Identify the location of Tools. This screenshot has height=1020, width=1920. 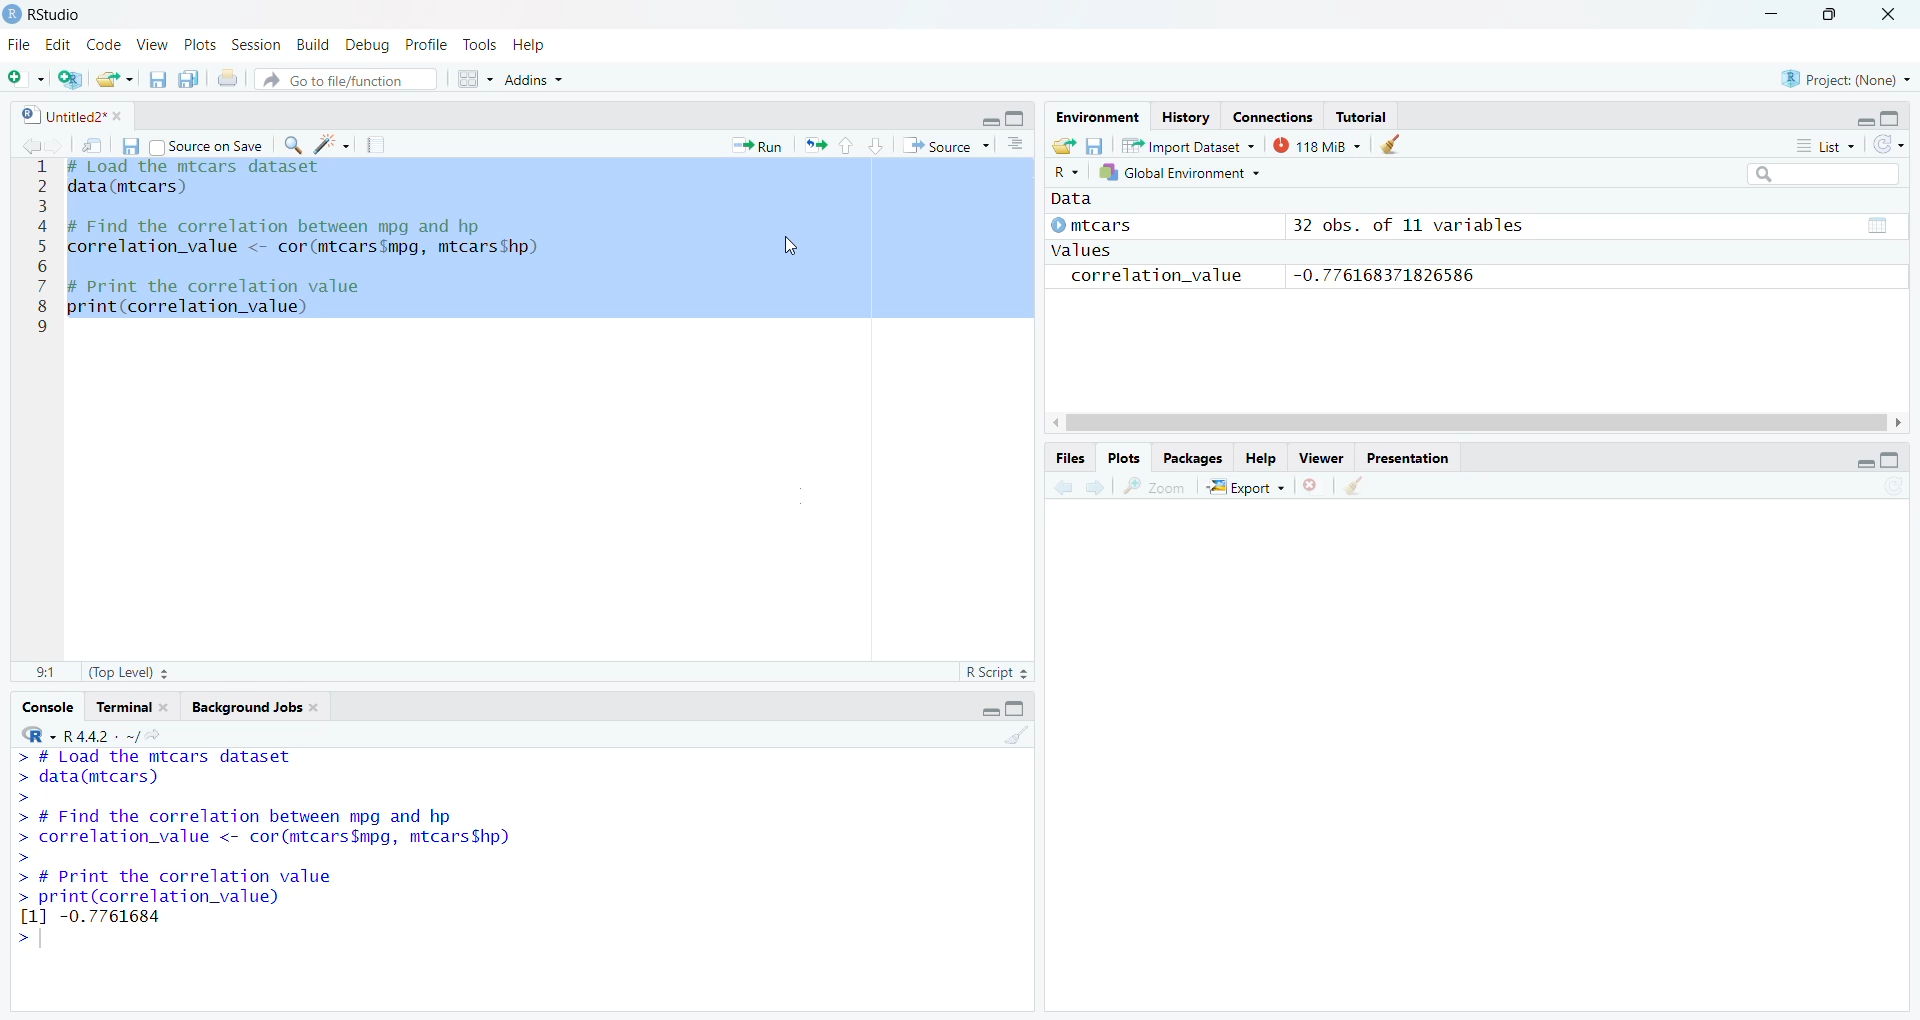
(478, 44).